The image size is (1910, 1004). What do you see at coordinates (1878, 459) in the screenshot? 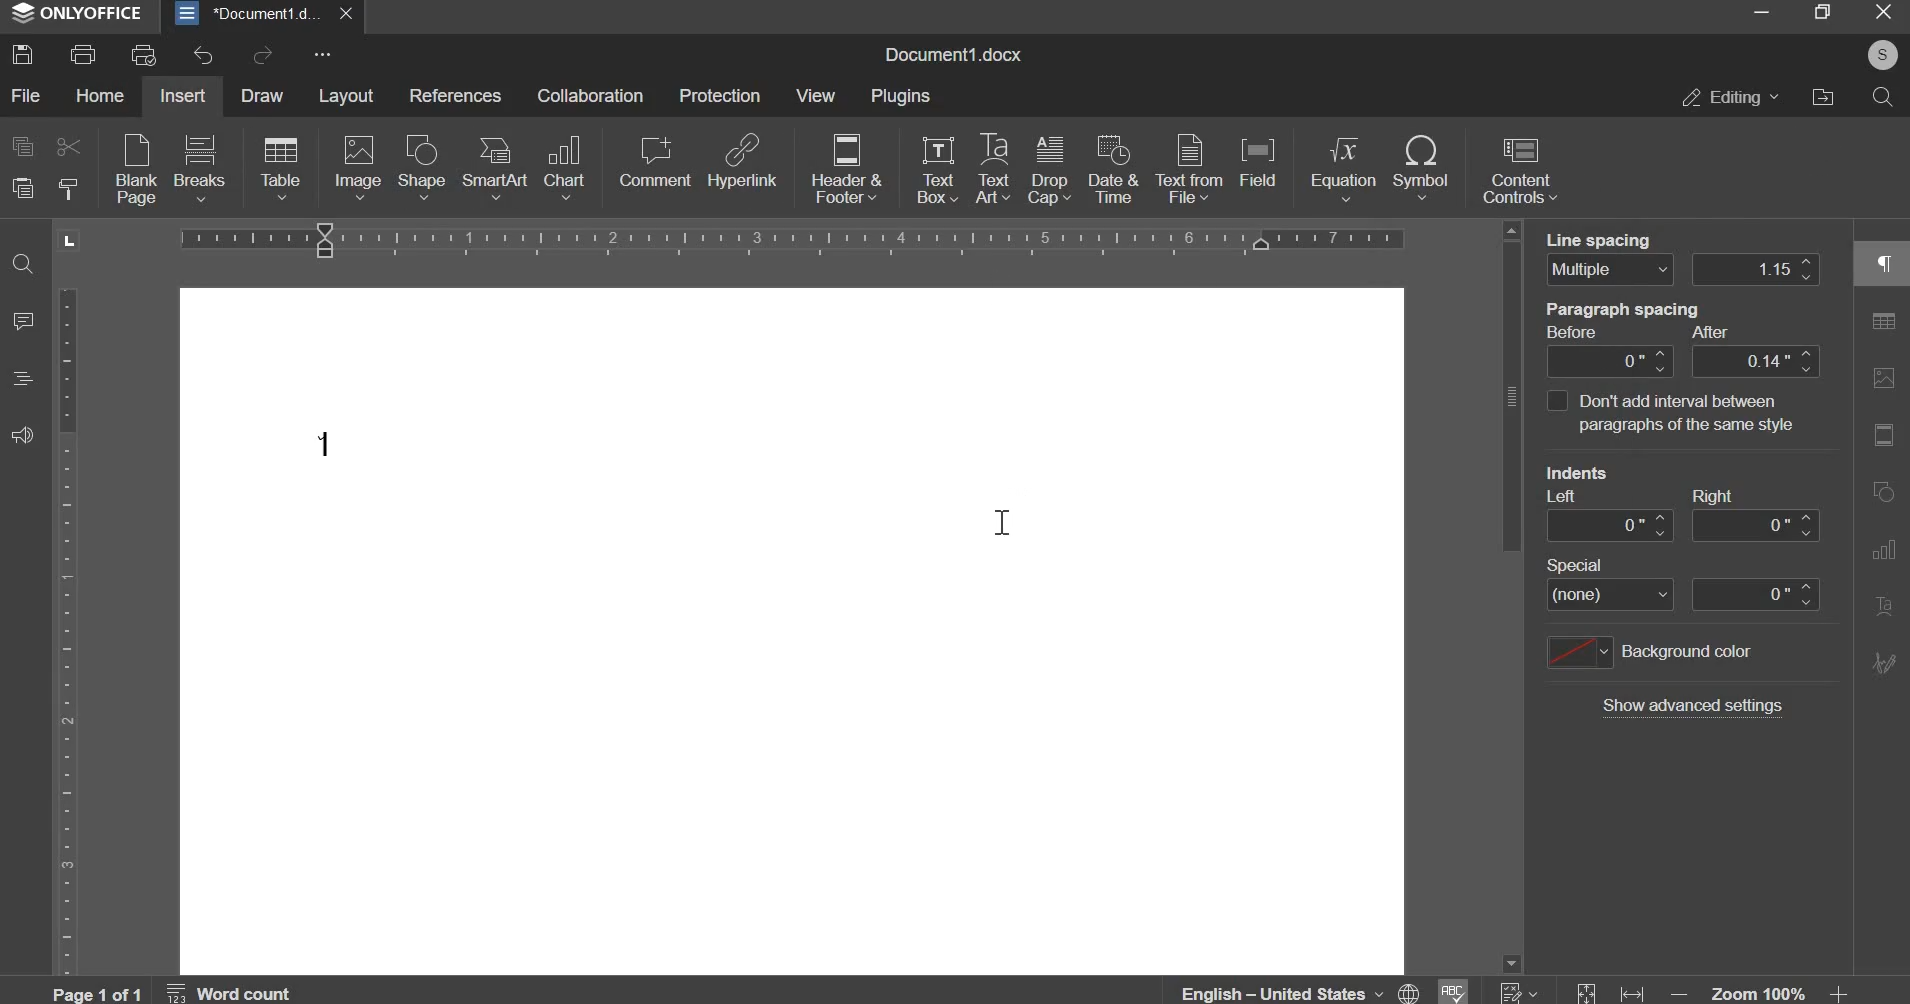
I see `right side bar` at bounding box center [1878, 459].